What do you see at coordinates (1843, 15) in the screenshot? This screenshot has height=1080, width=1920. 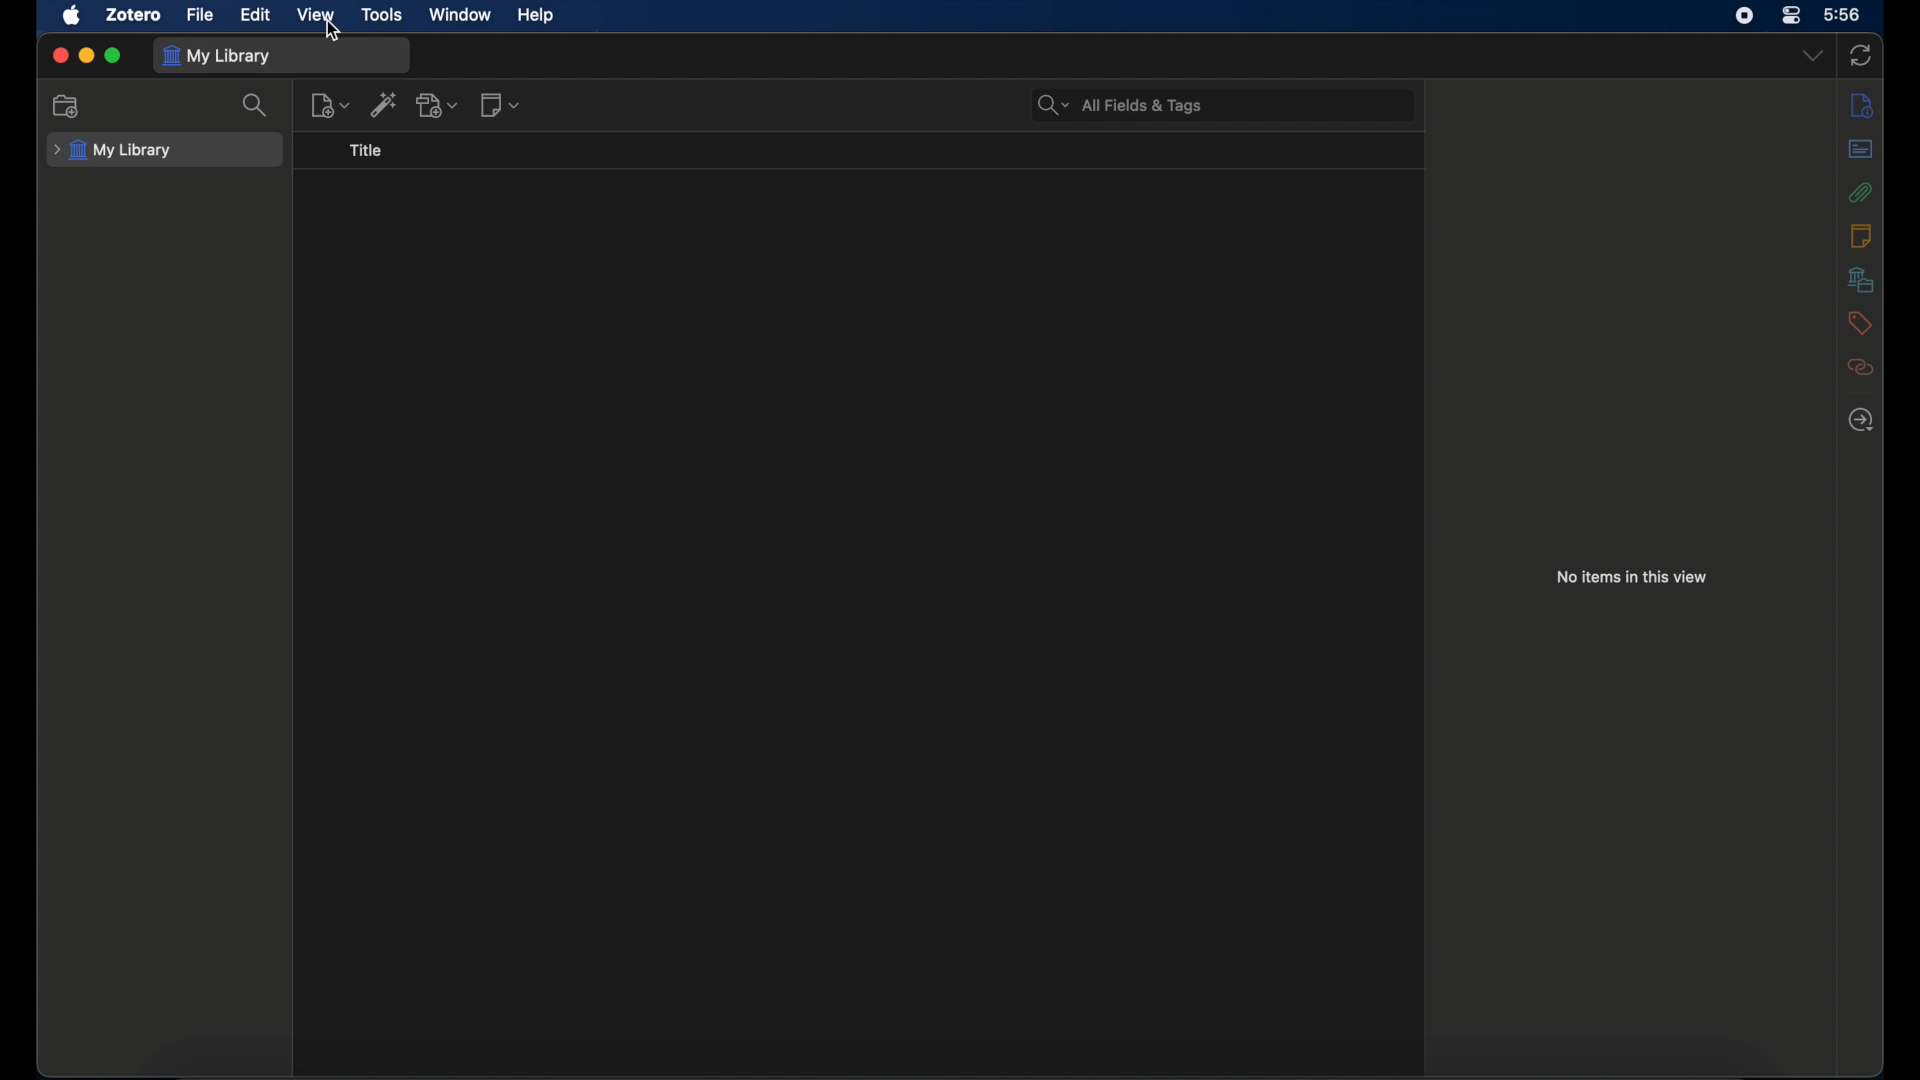 I see `time` at bounding box center [1843, 15].